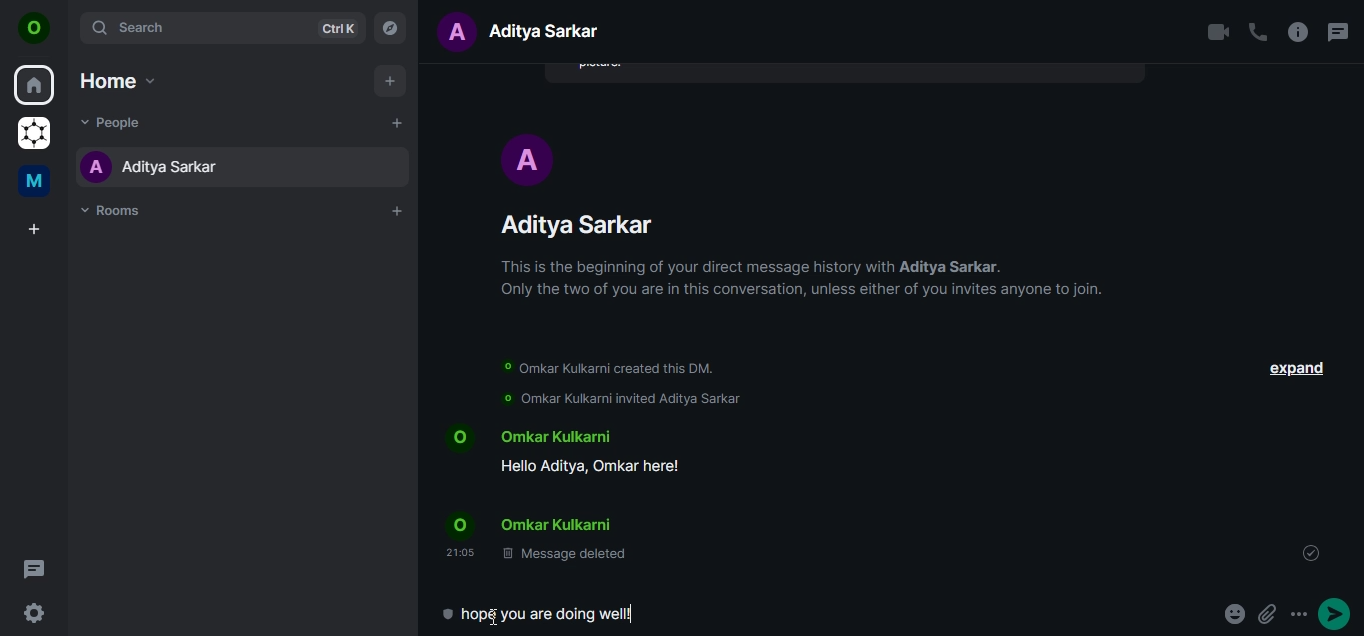 This screenshot has width=1364, height=636. I want to click on start chat, so click(398, 123).